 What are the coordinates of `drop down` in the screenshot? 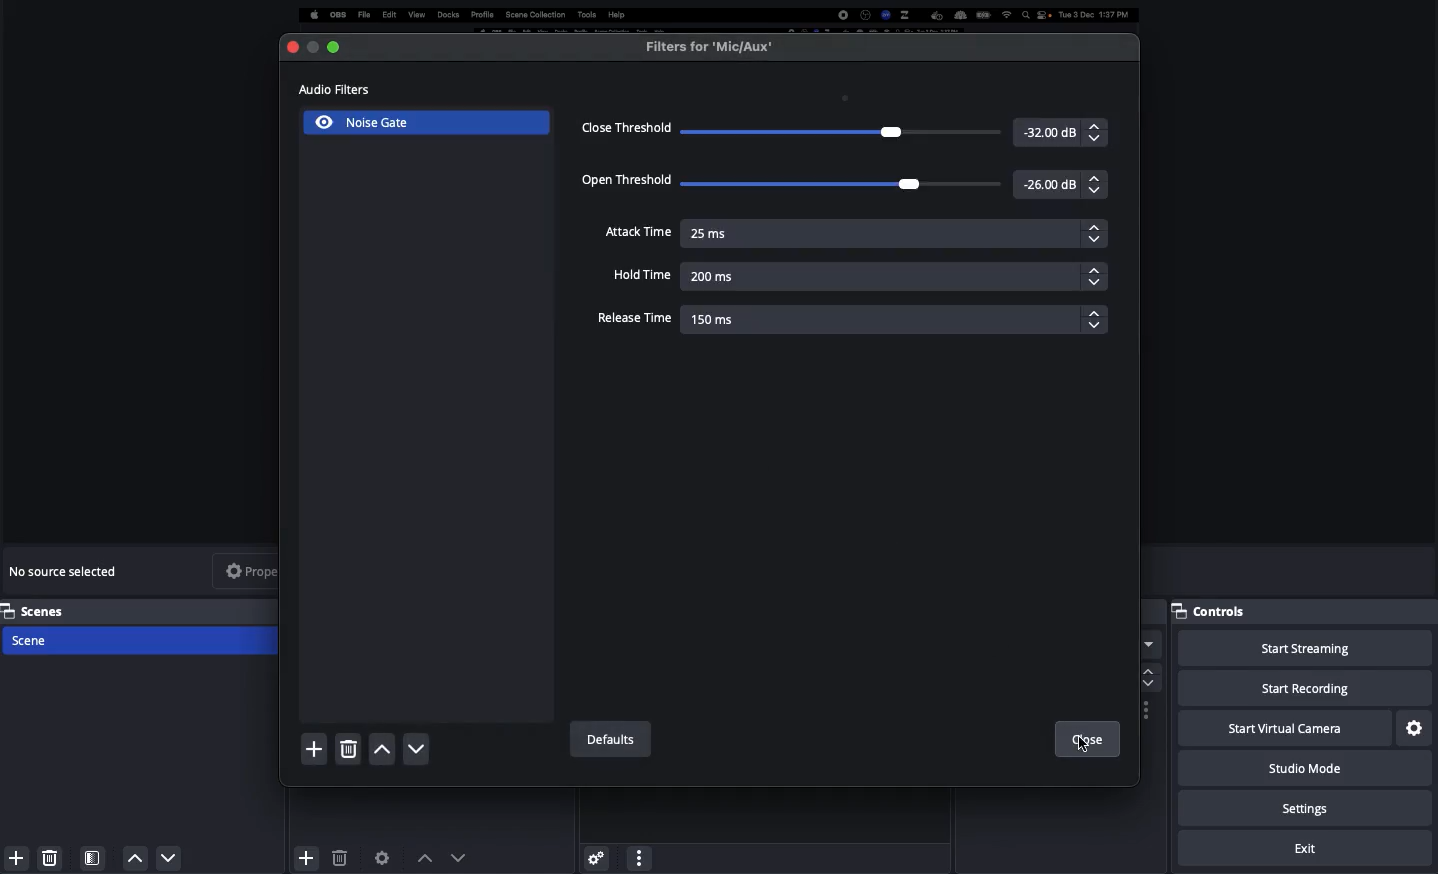 It's located at (1149, 647).